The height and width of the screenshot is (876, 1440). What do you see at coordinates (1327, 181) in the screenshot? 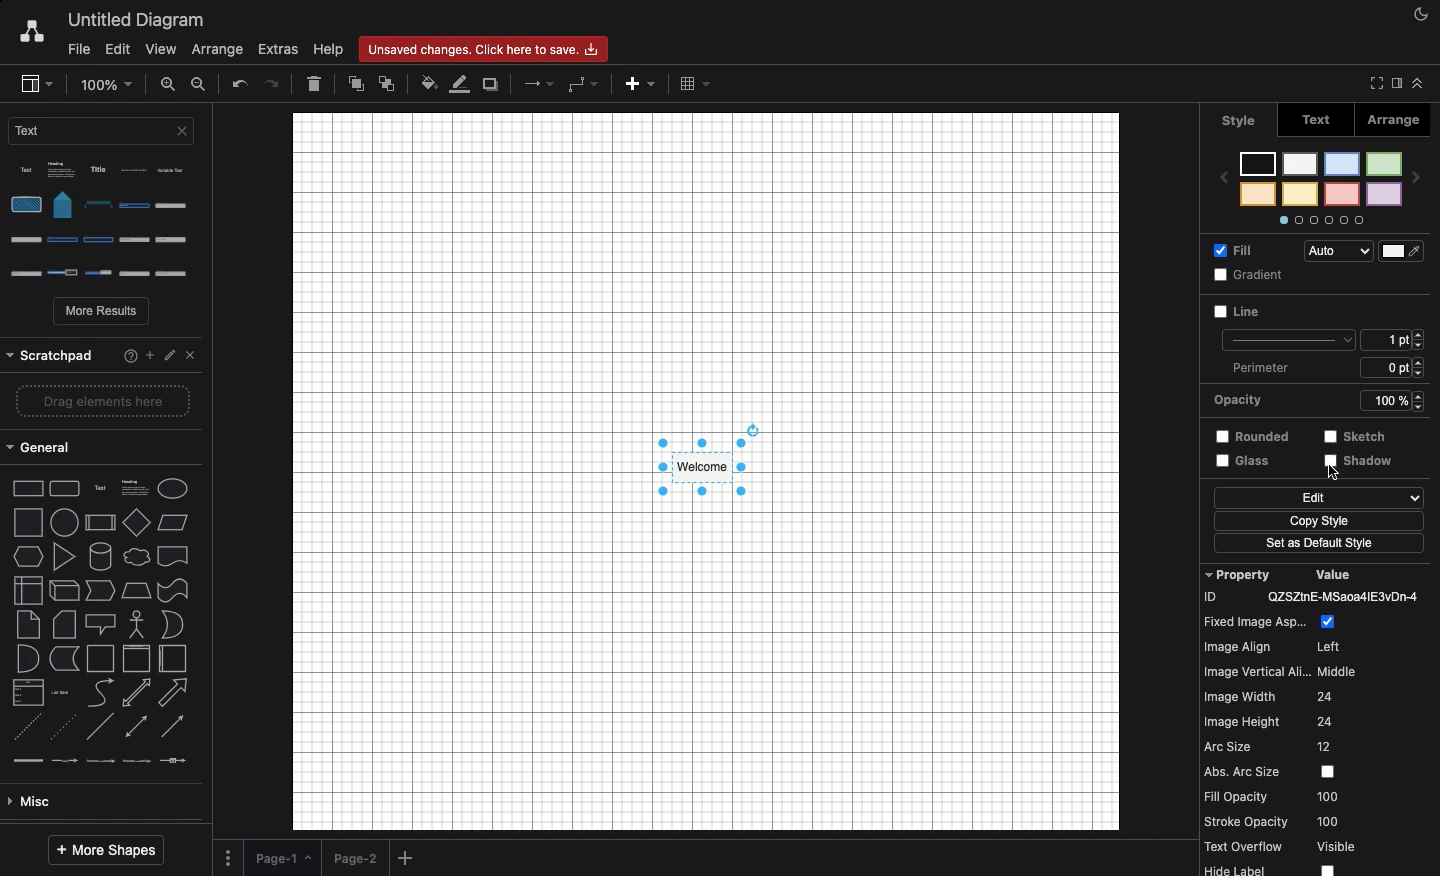
I see `Styles` at bounding box center [1327, 181].